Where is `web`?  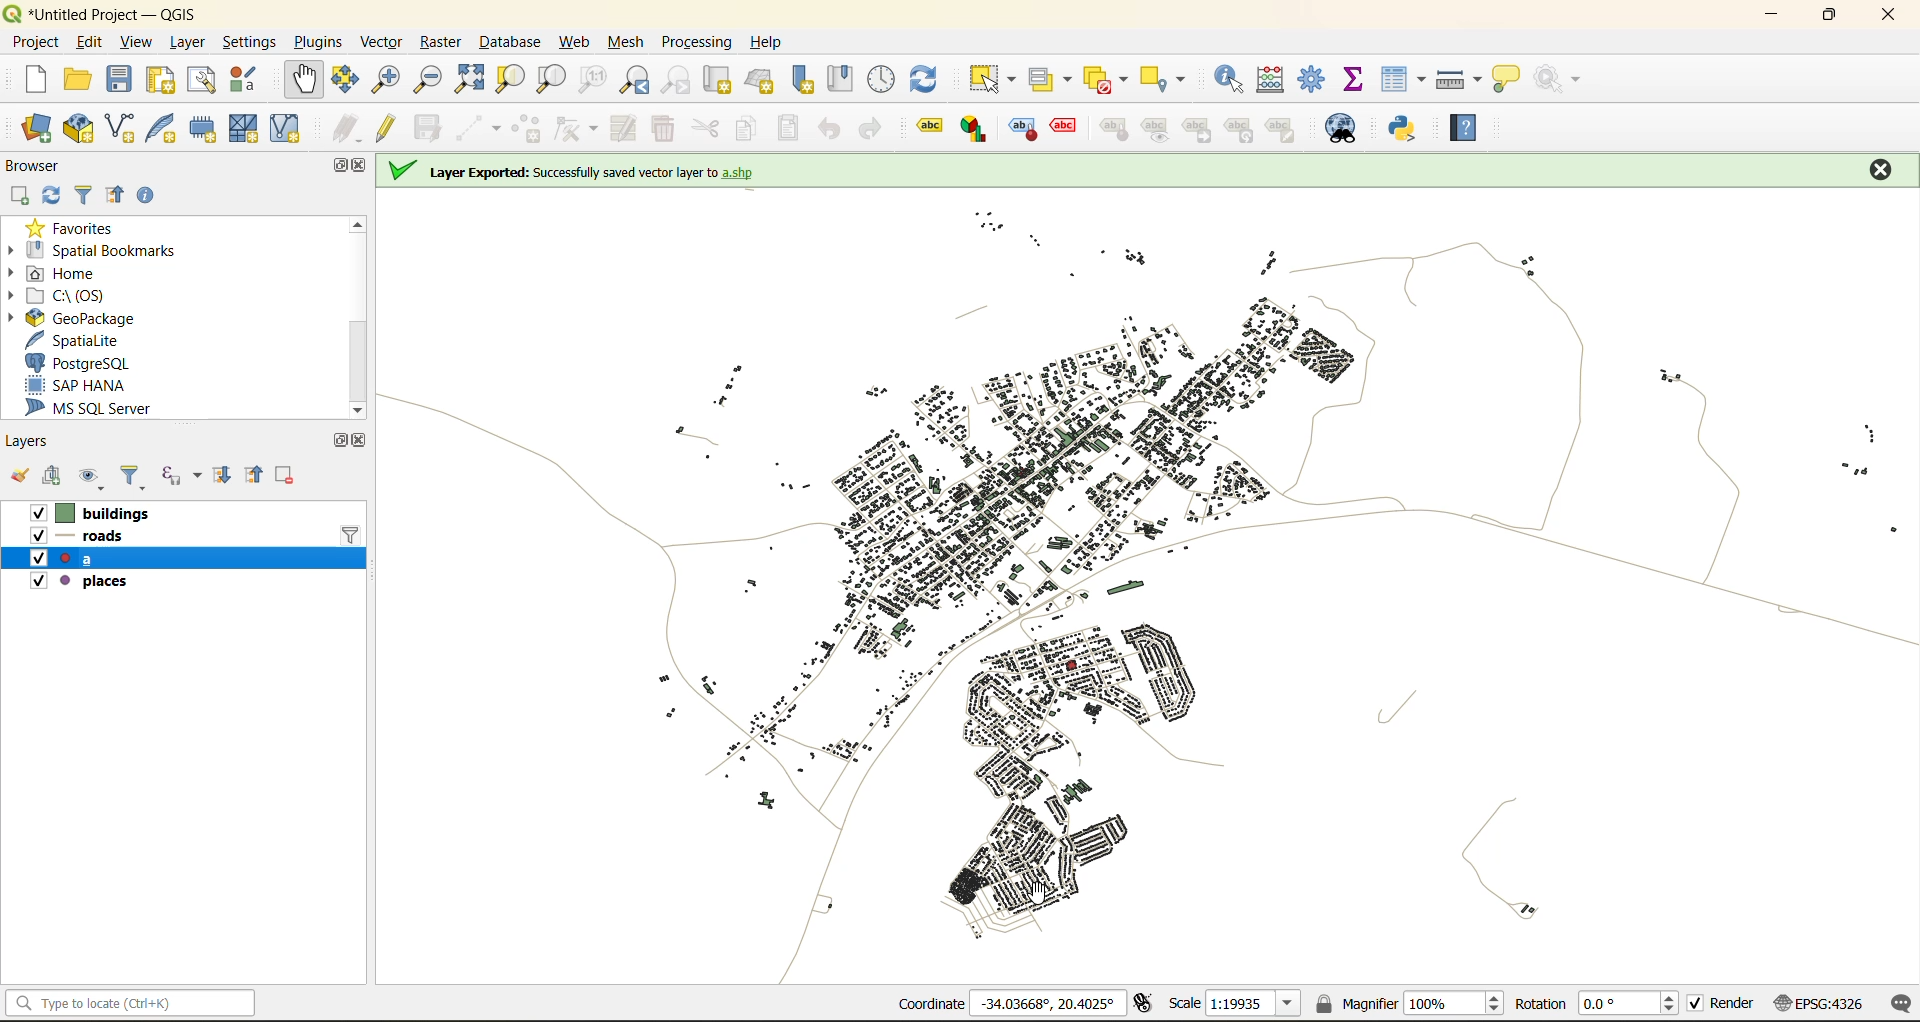
web is located at coordinates (571, 42).